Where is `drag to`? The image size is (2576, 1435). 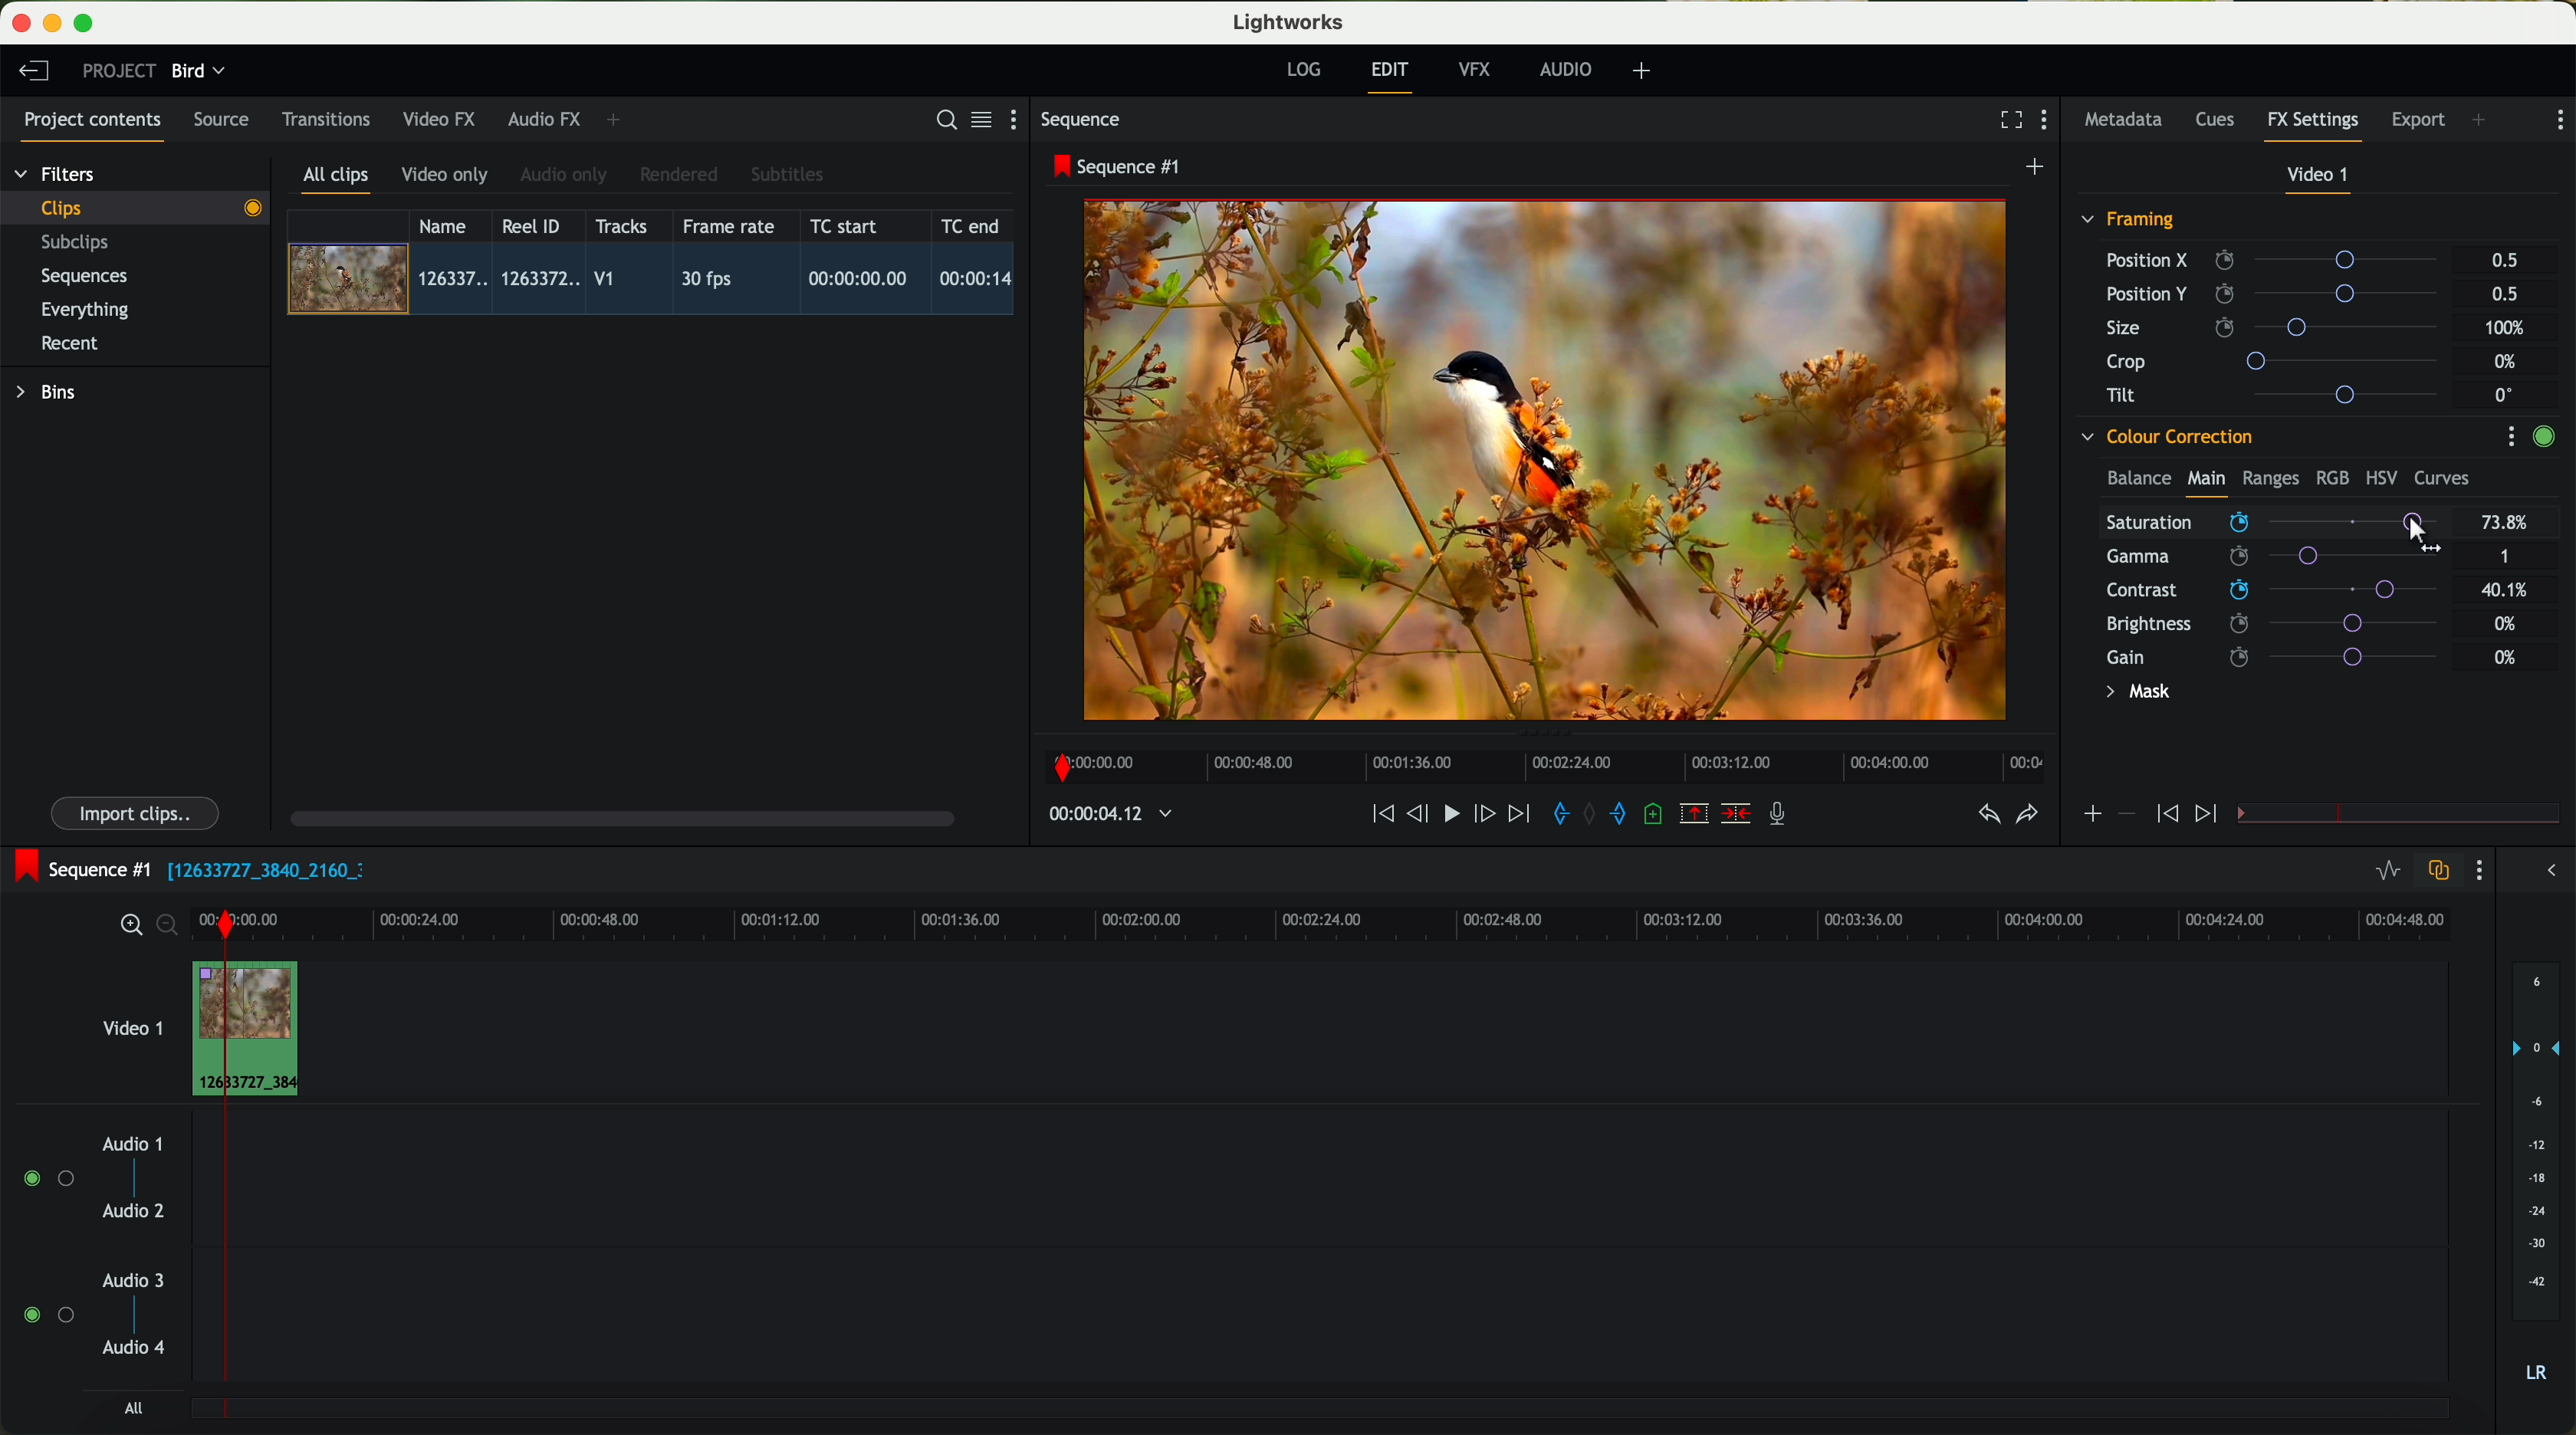
drag to is located at coordinates (2423, 532).